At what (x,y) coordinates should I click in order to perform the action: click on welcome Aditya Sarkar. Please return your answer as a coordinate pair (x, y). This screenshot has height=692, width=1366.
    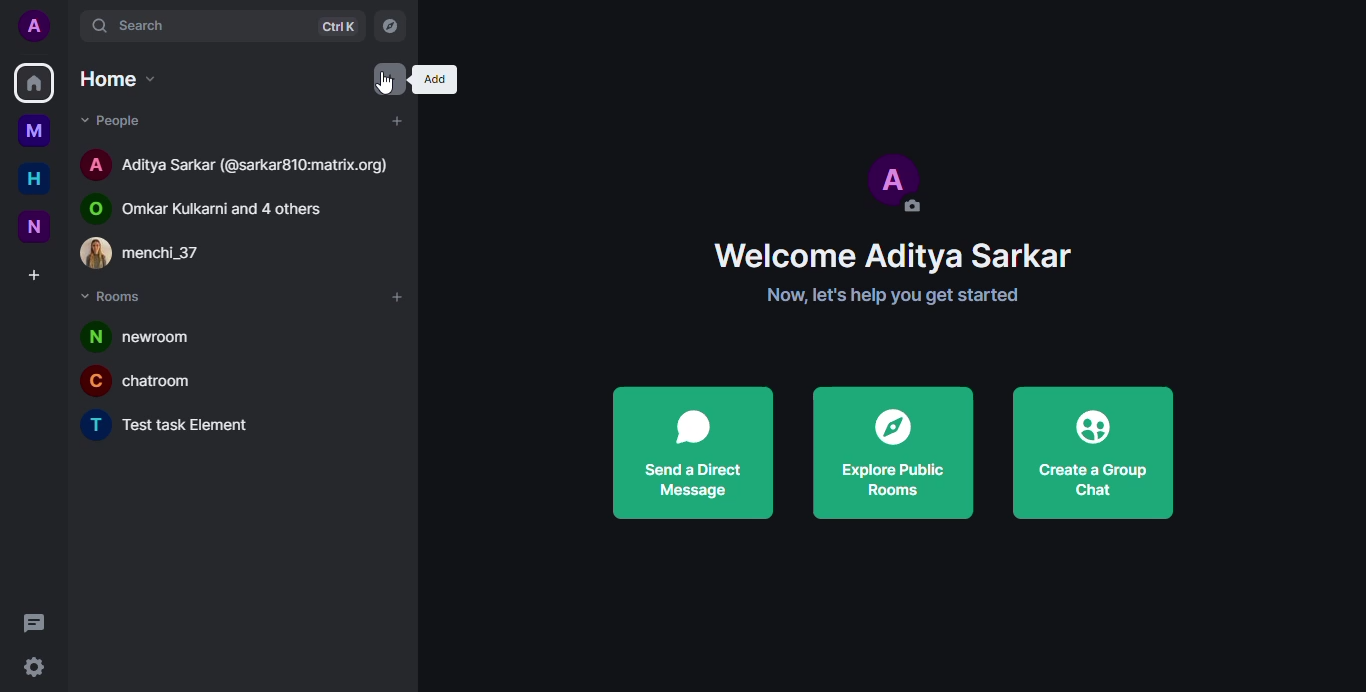
    Looking at the image, I should click on (893, 254).